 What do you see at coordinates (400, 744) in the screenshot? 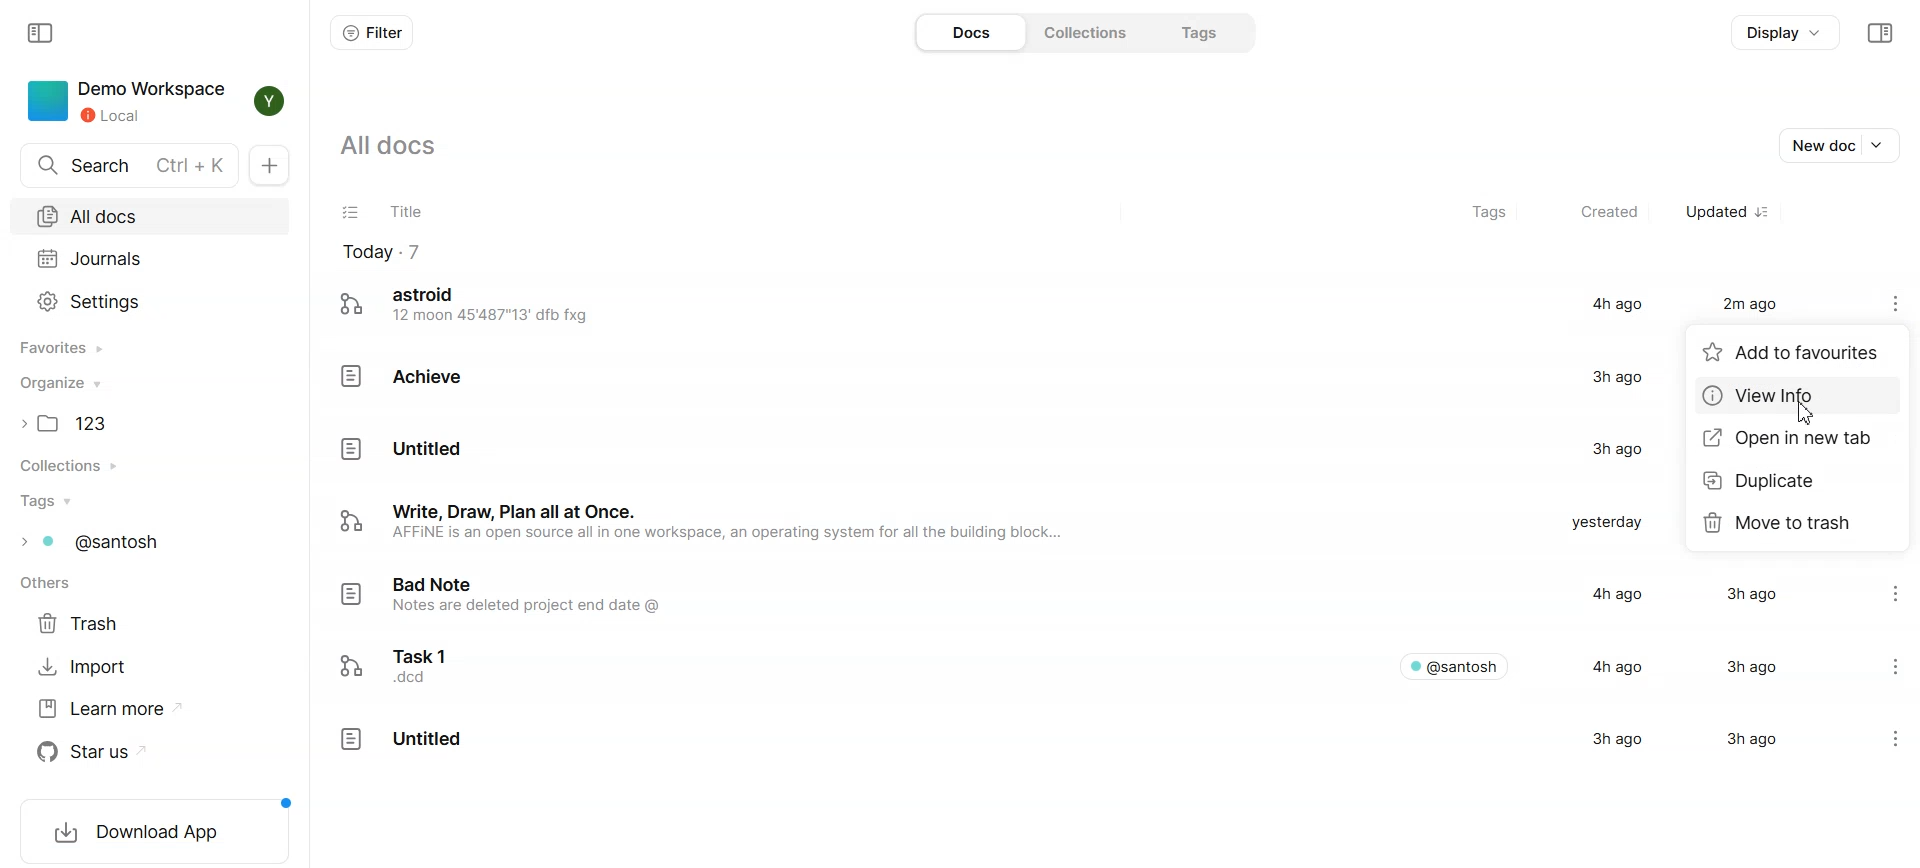
I see `Untitled` at bounding box center [400, 744].